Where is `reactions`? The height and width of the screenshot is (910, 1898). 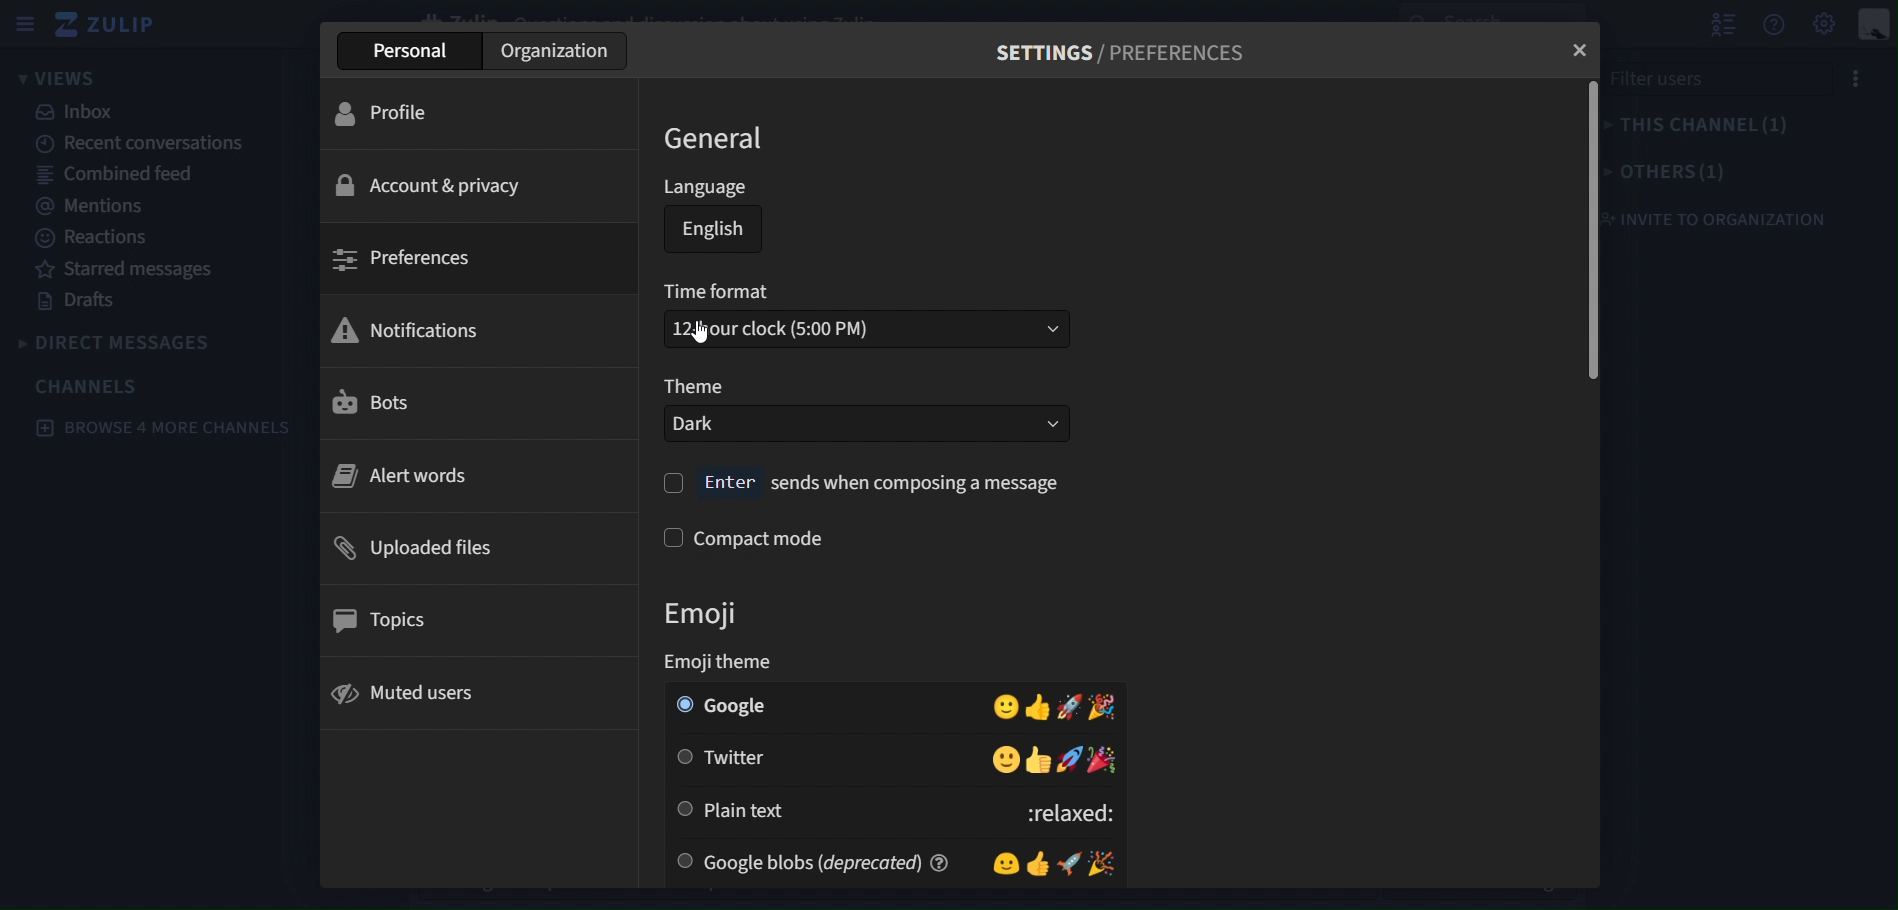
reactions is located at coordinates (89, 237).